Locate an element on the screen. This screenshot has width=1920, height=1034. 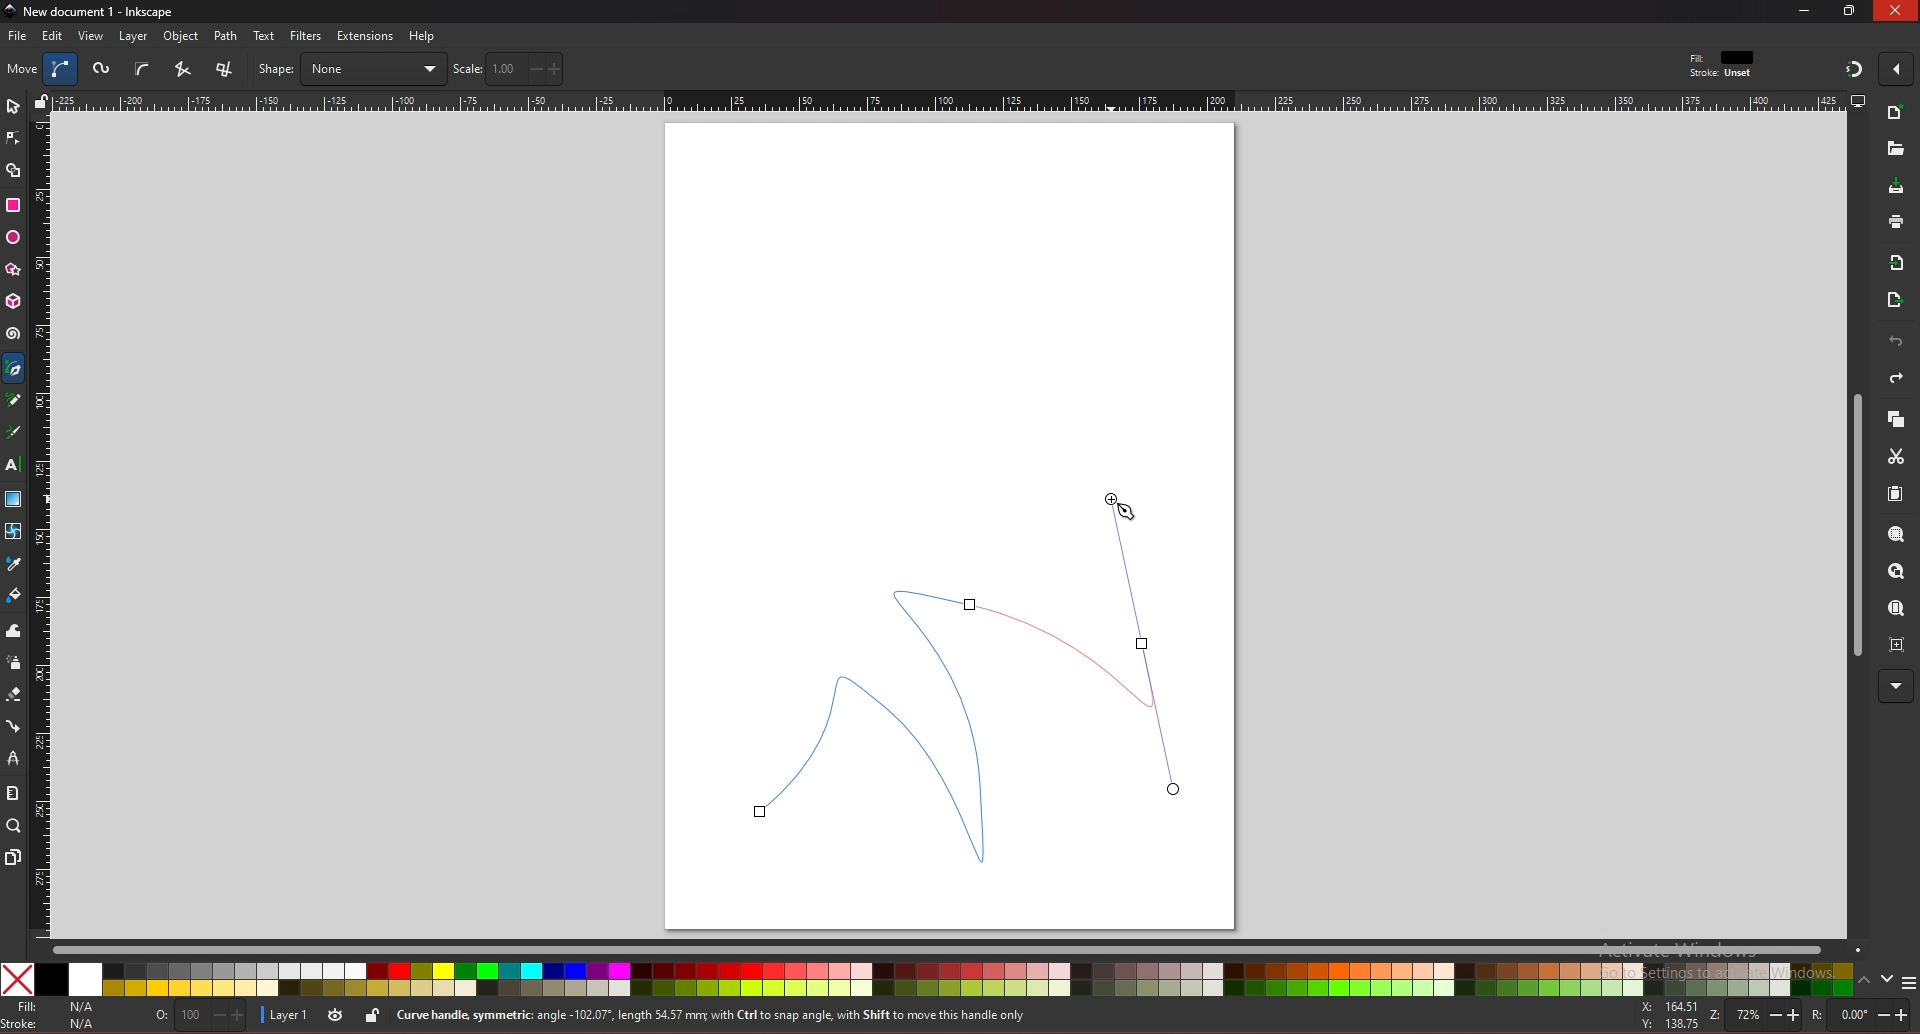
lpe is located at coordinates (14, 757).